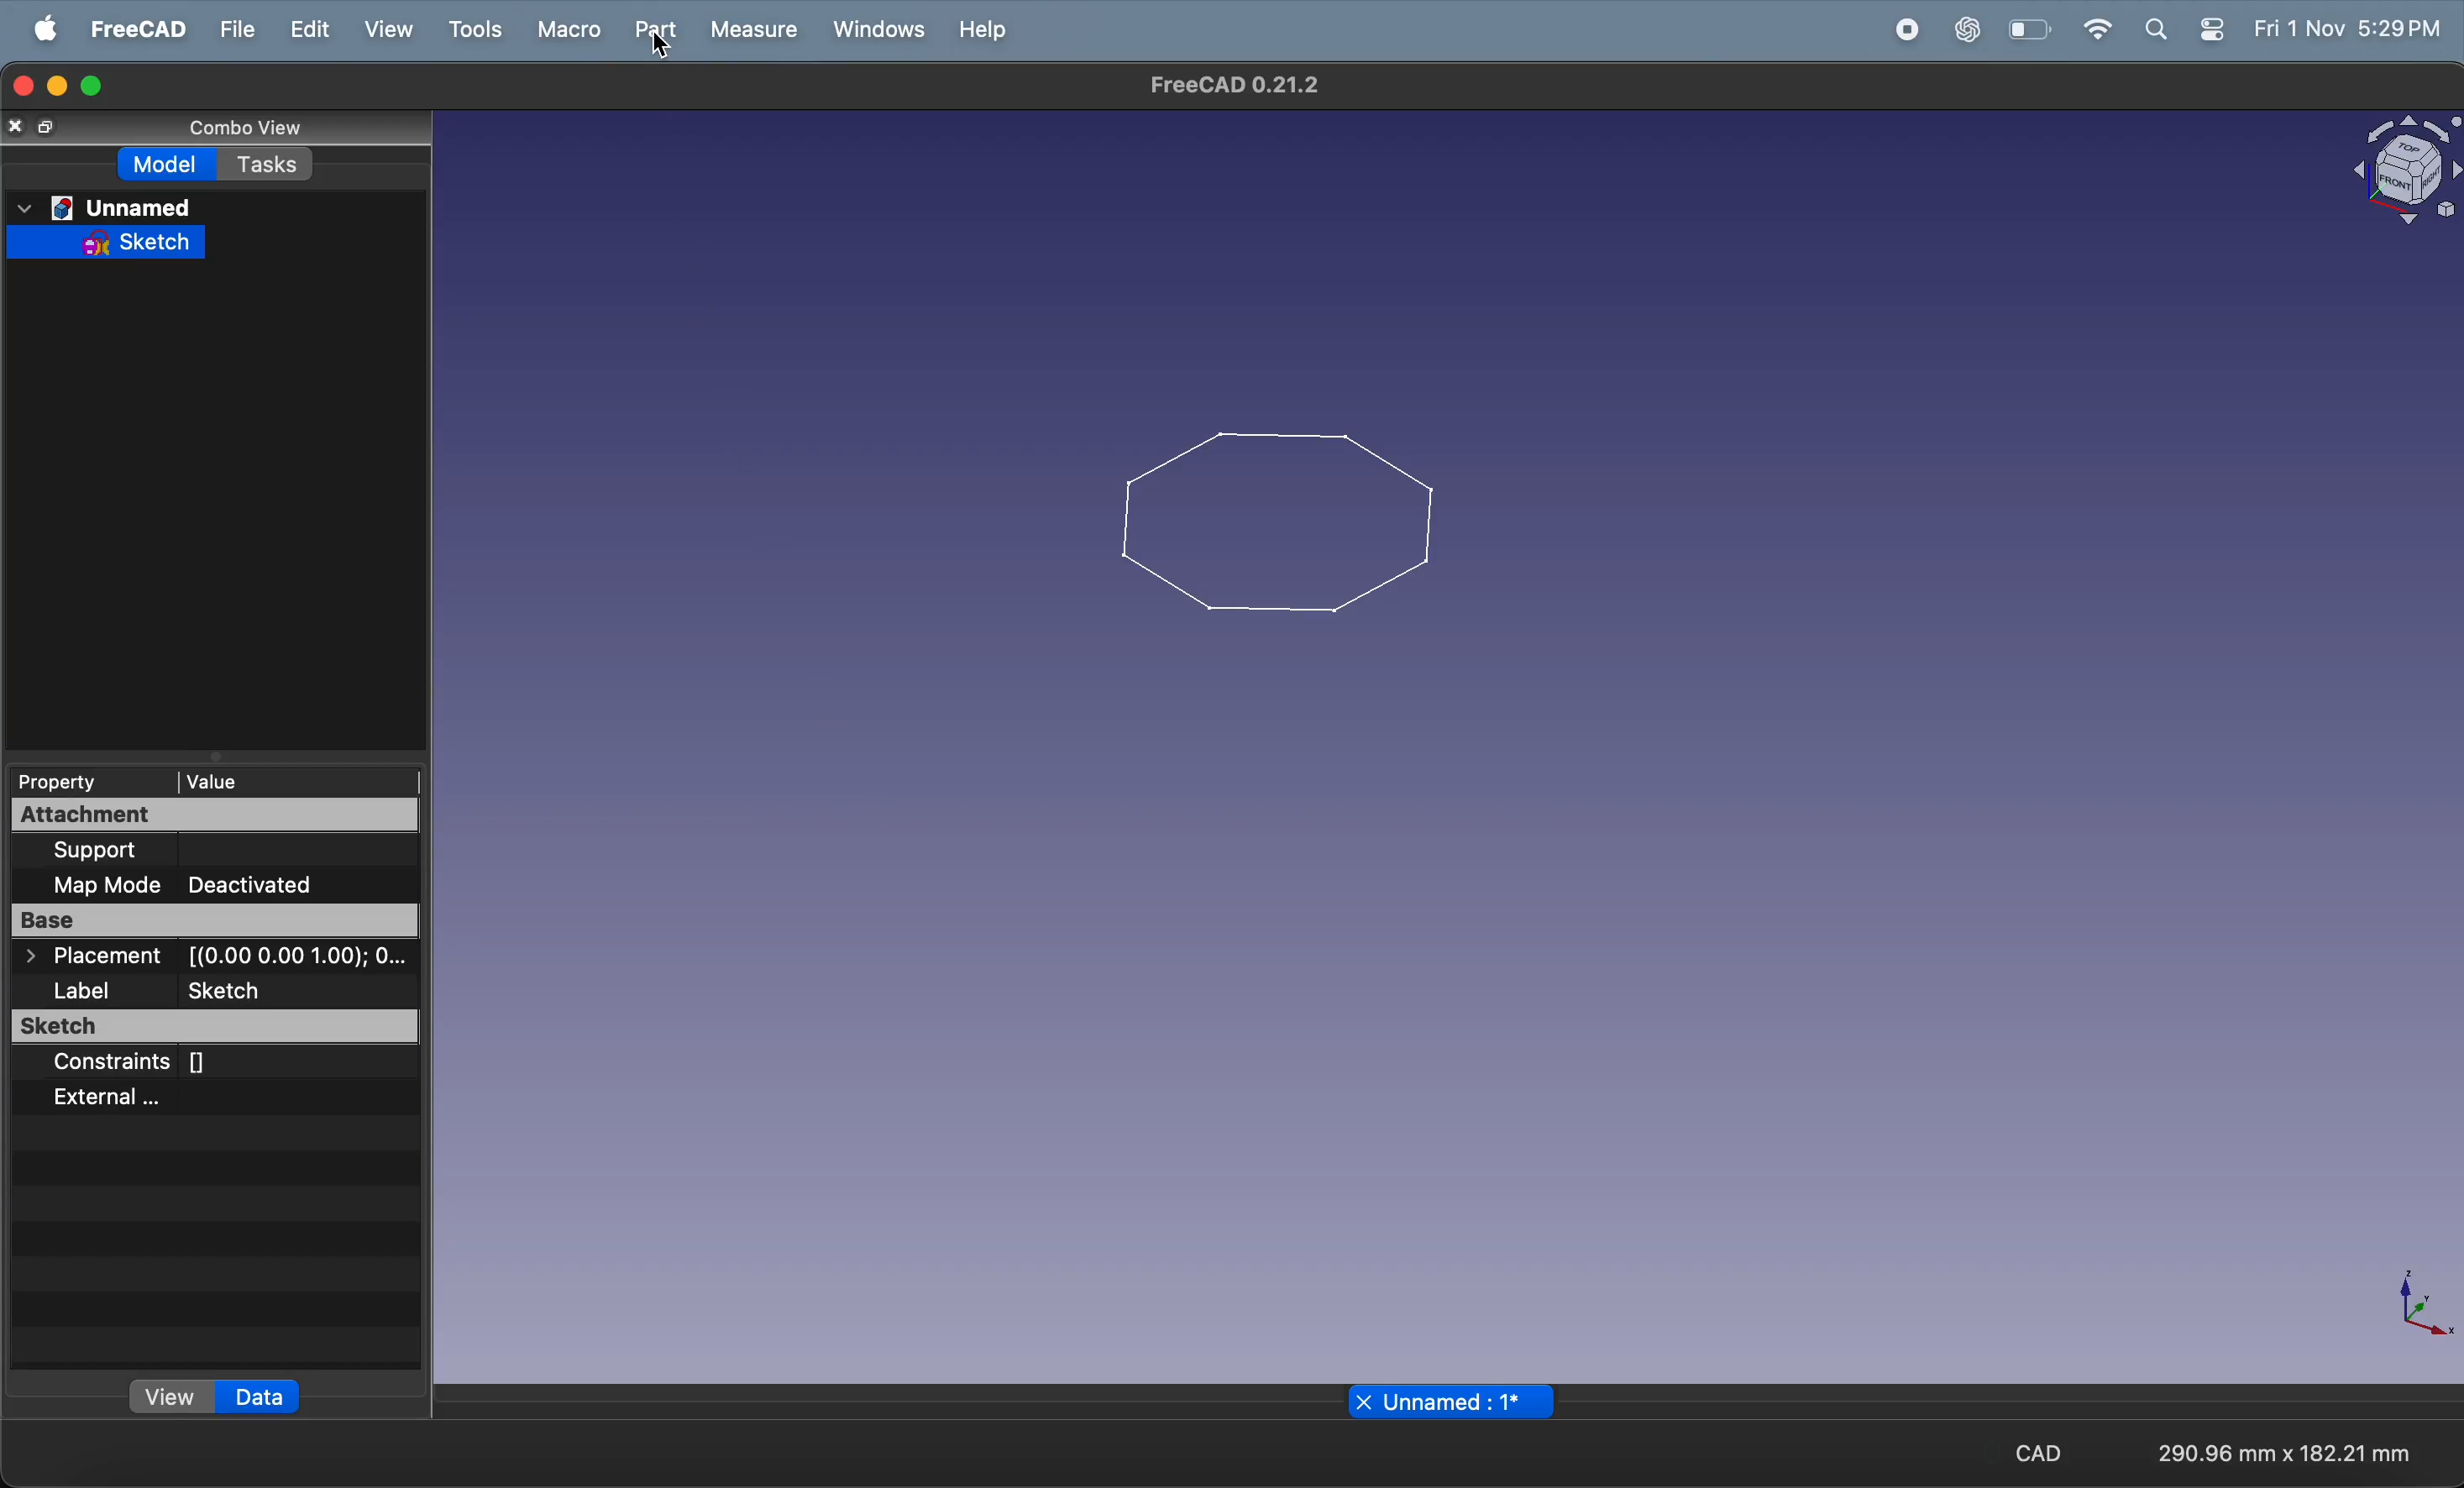  Describe the element at coordinates (2027, 31) in the screenshot. I see `battery` at that location.